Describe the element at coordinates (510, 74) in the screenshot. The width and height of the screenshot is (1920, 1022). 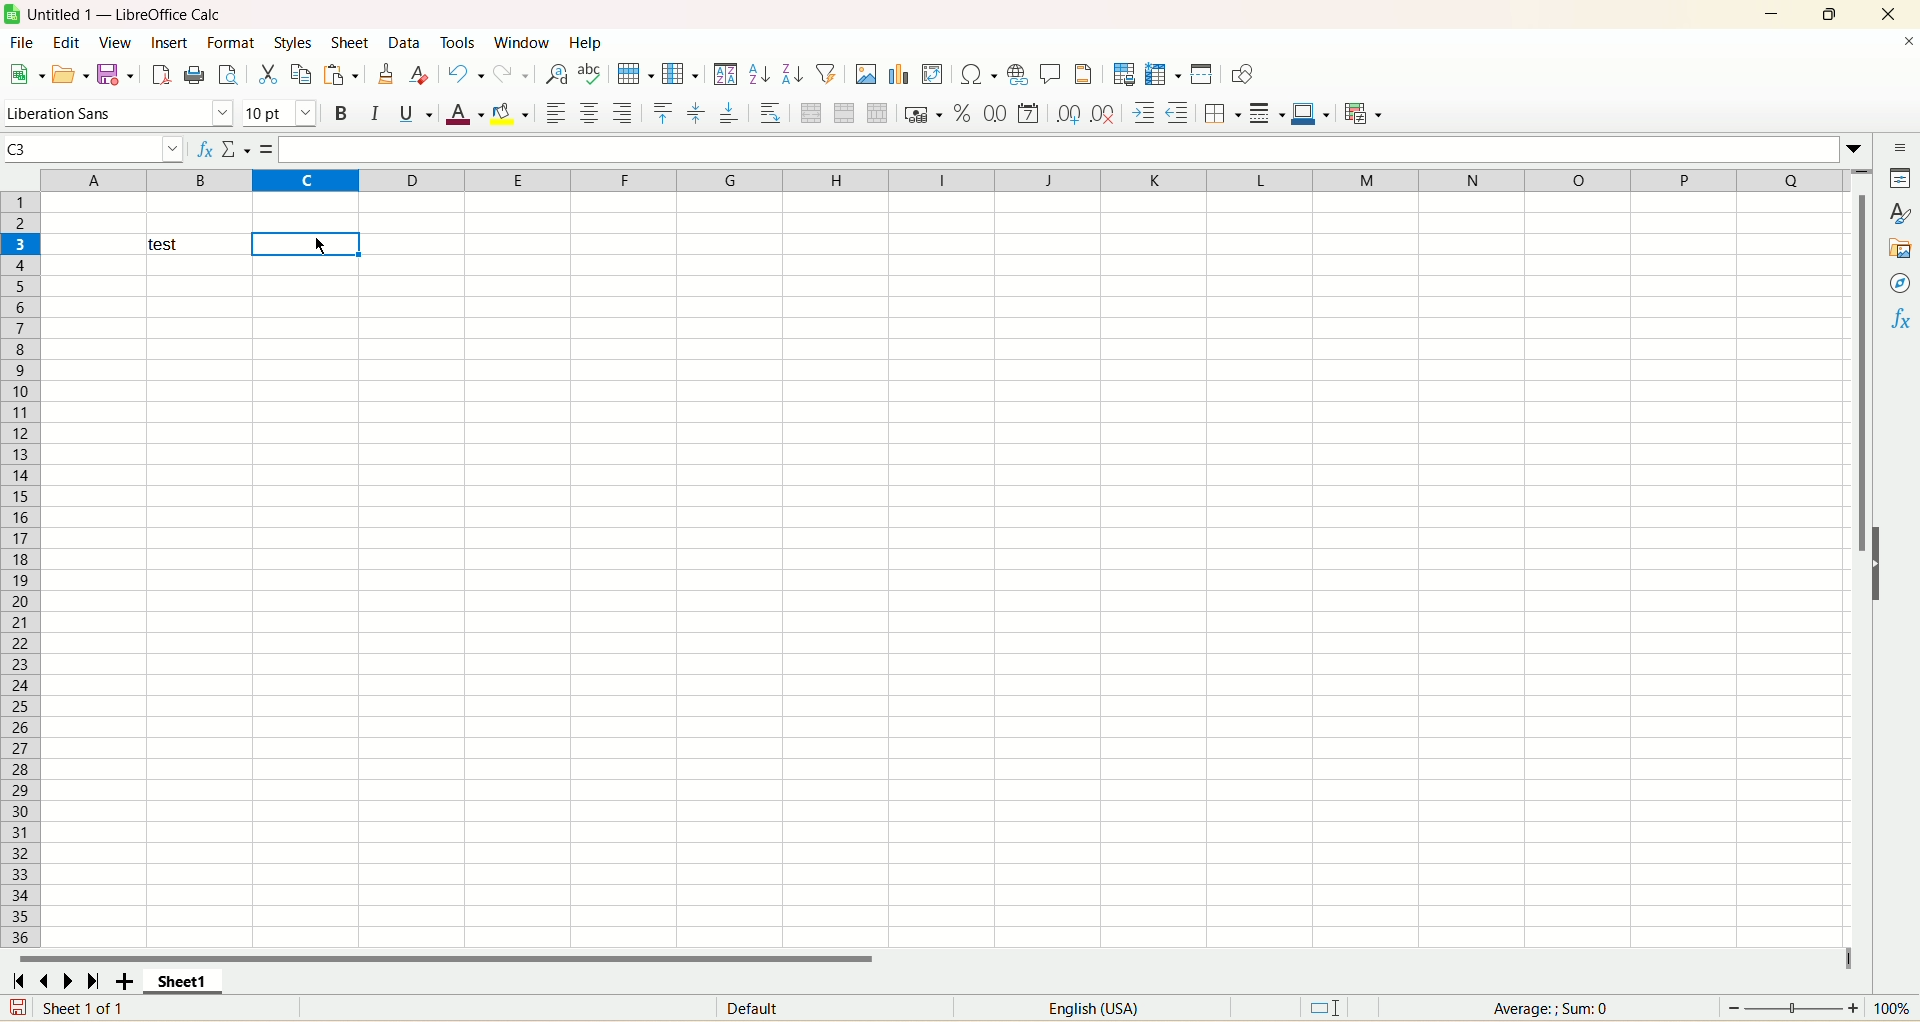
I see `redo` at that location.